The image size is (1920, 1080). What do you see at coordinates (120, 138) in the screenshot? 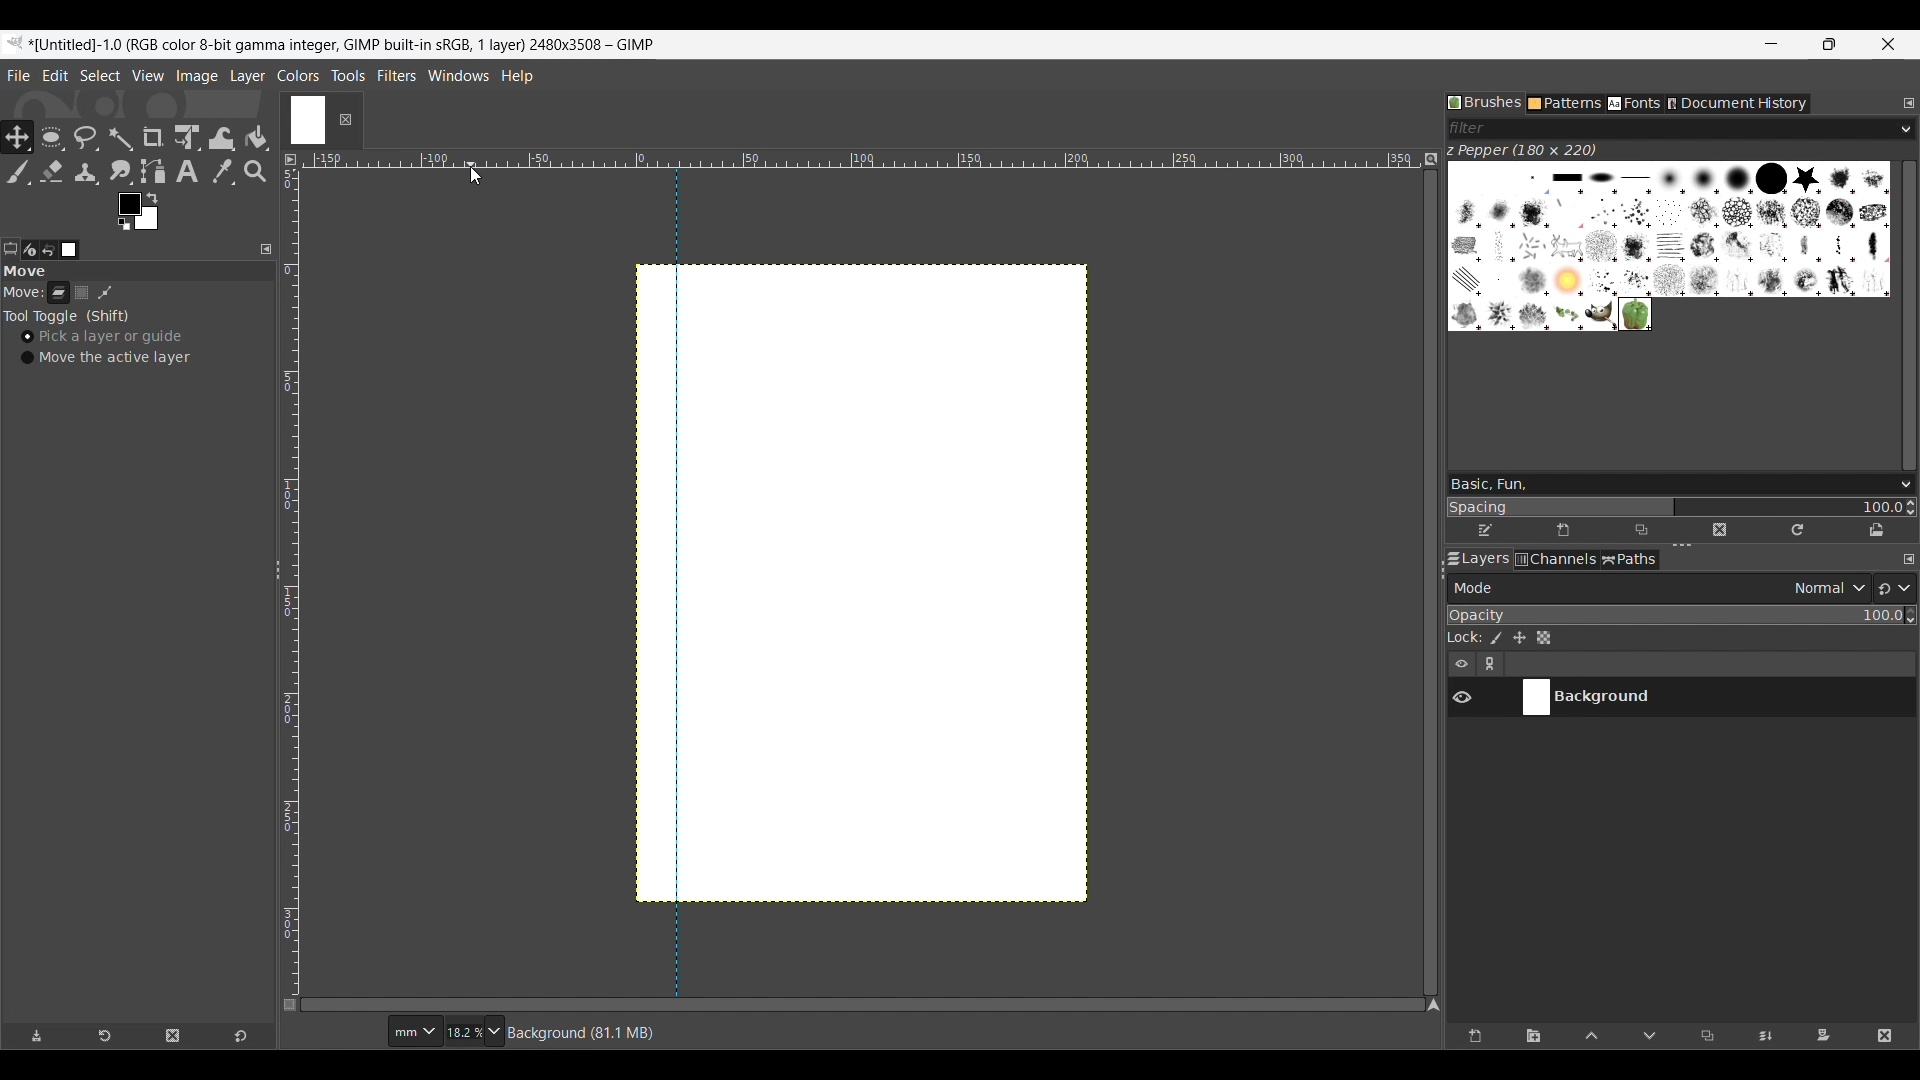
I see `Fuzzy select tool` at bounding box center [120, 138].